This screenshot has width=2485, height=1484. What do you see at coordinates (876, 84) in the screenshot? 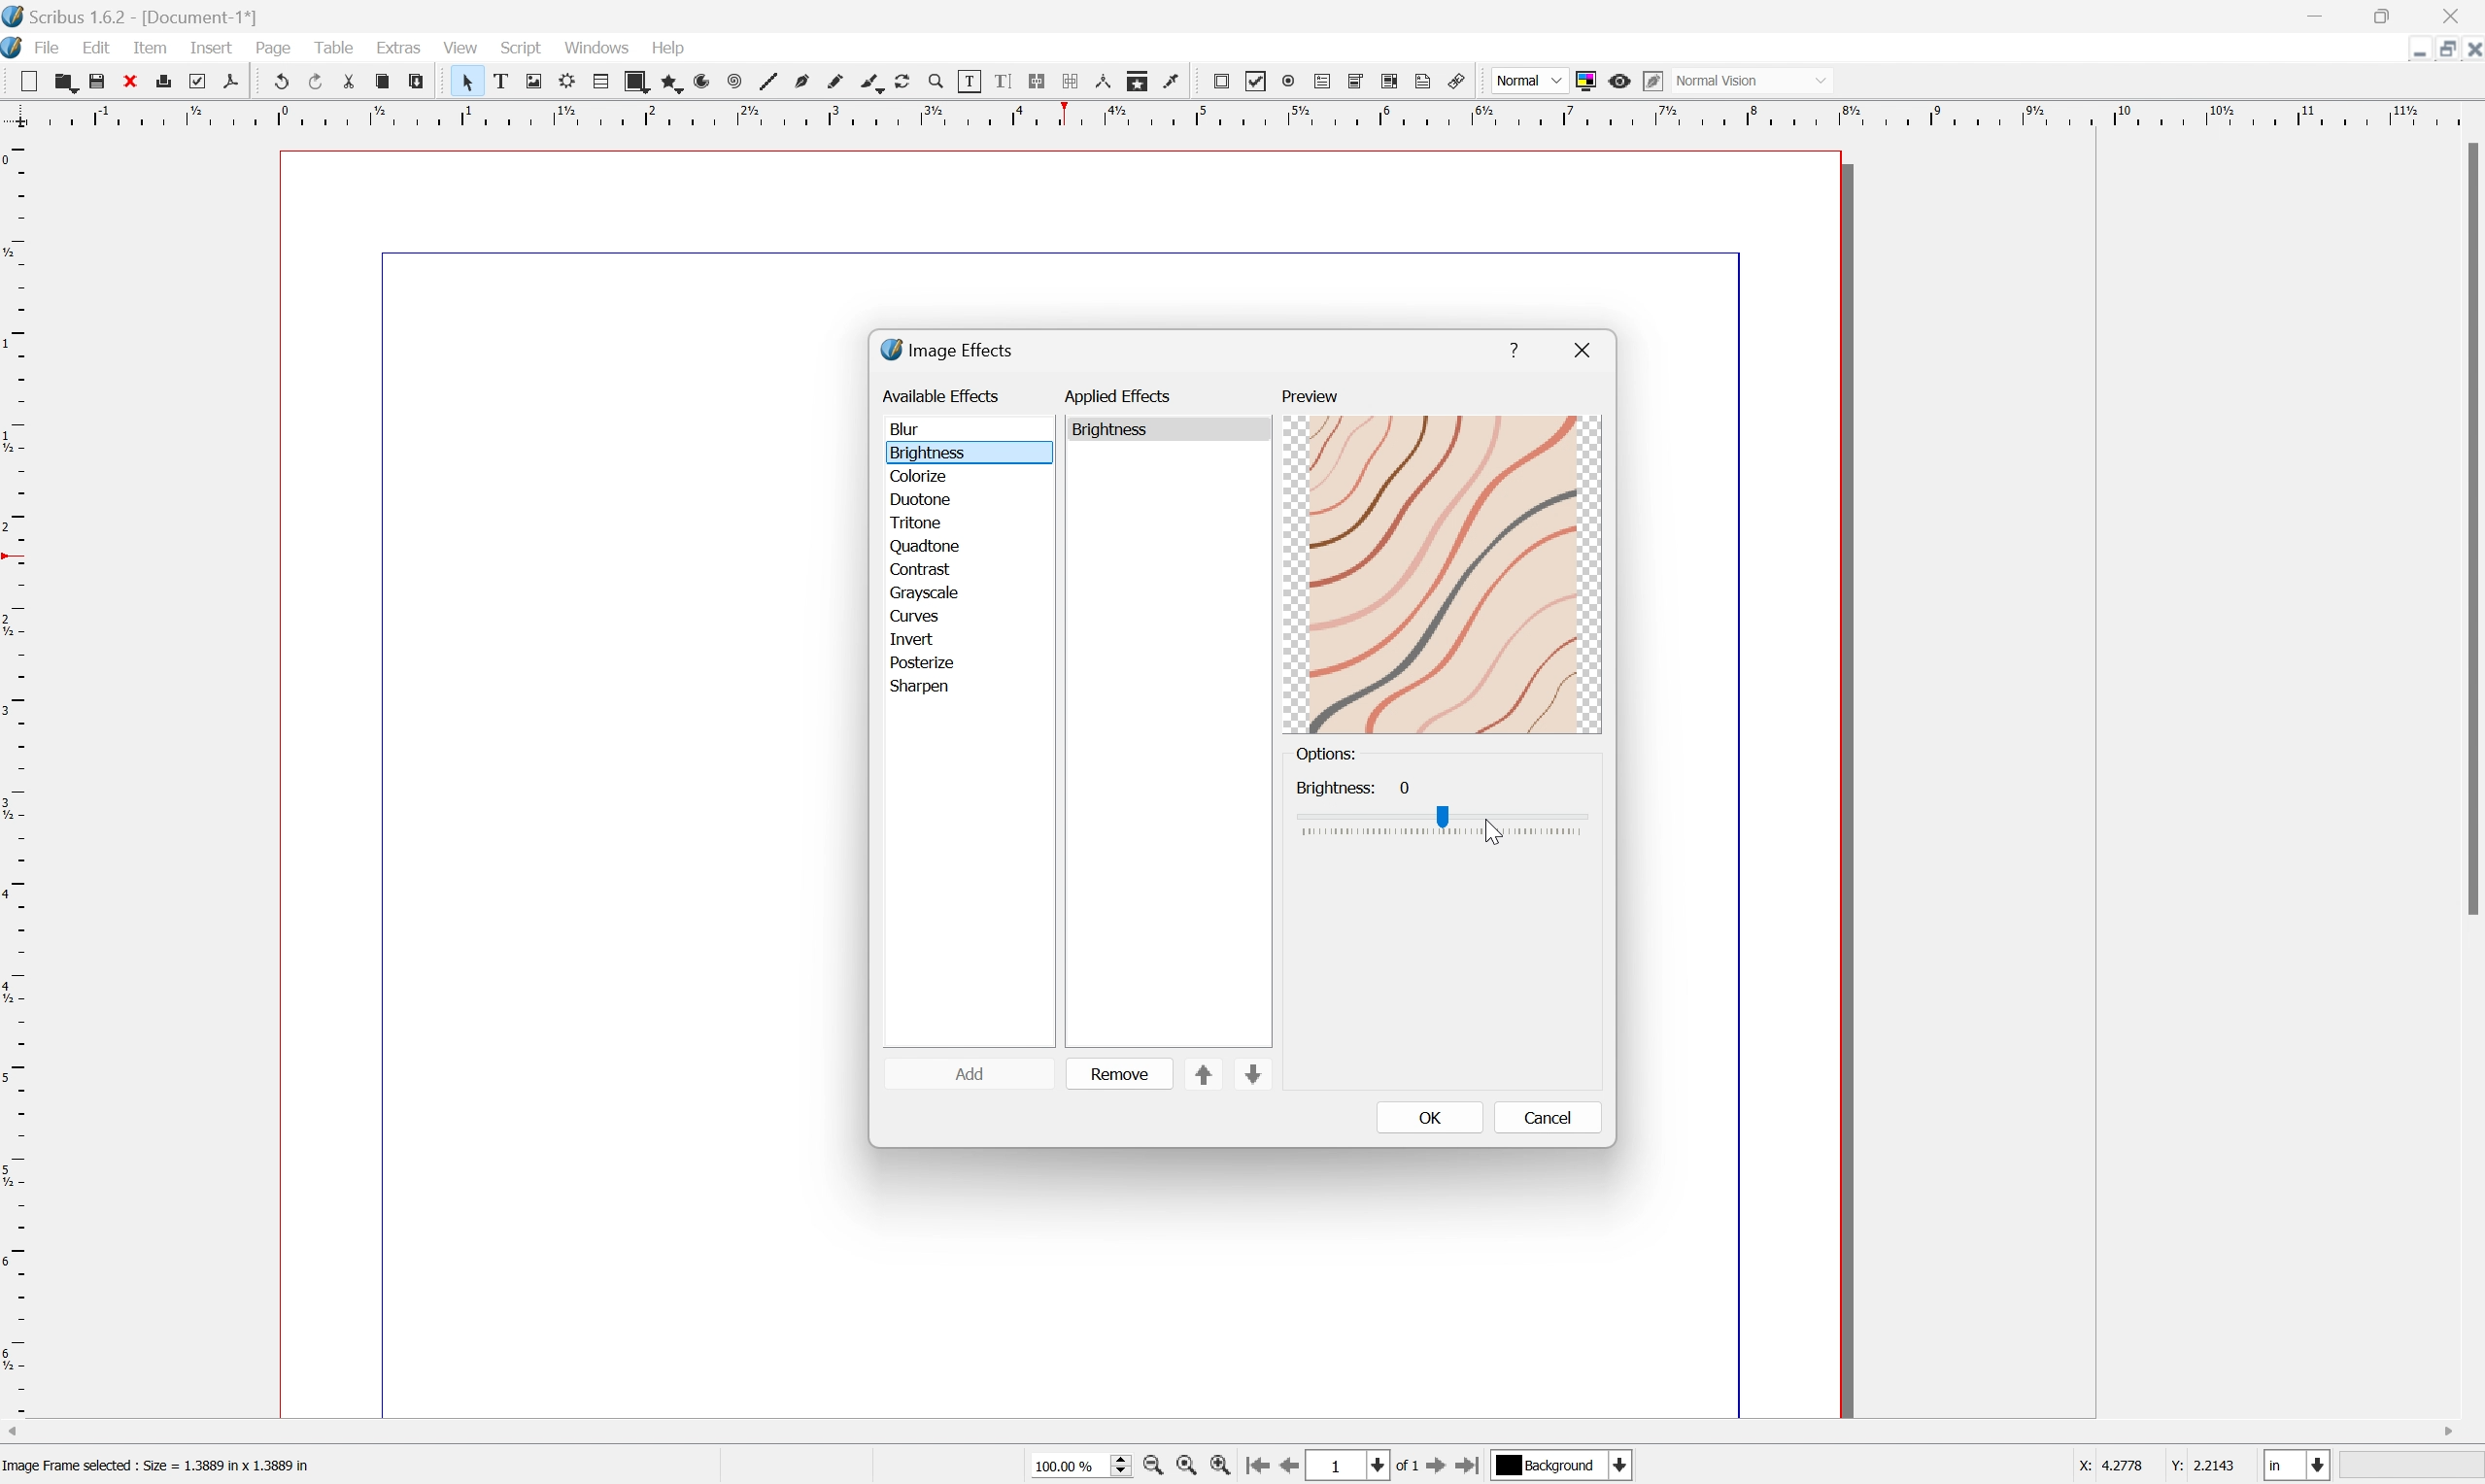
I see `Calligraphic line` at bounding box center [876, 84].